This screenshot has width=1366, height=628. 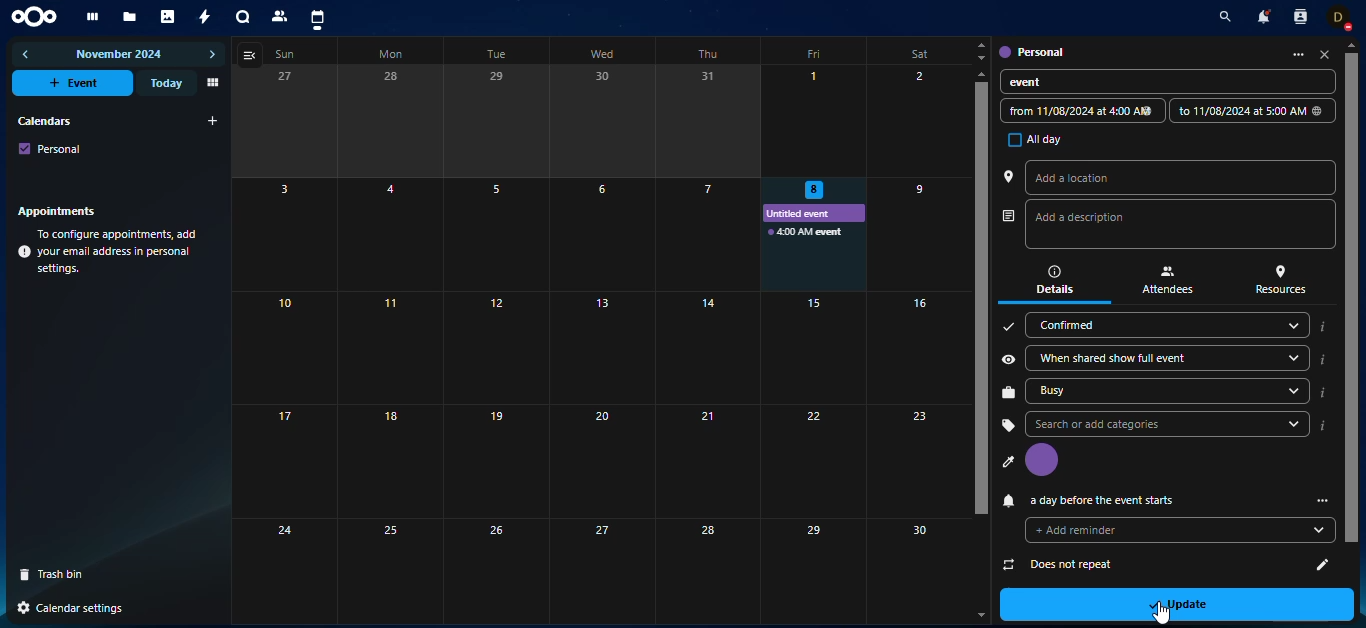 I want to click on close, so click(x=1325, y=55).